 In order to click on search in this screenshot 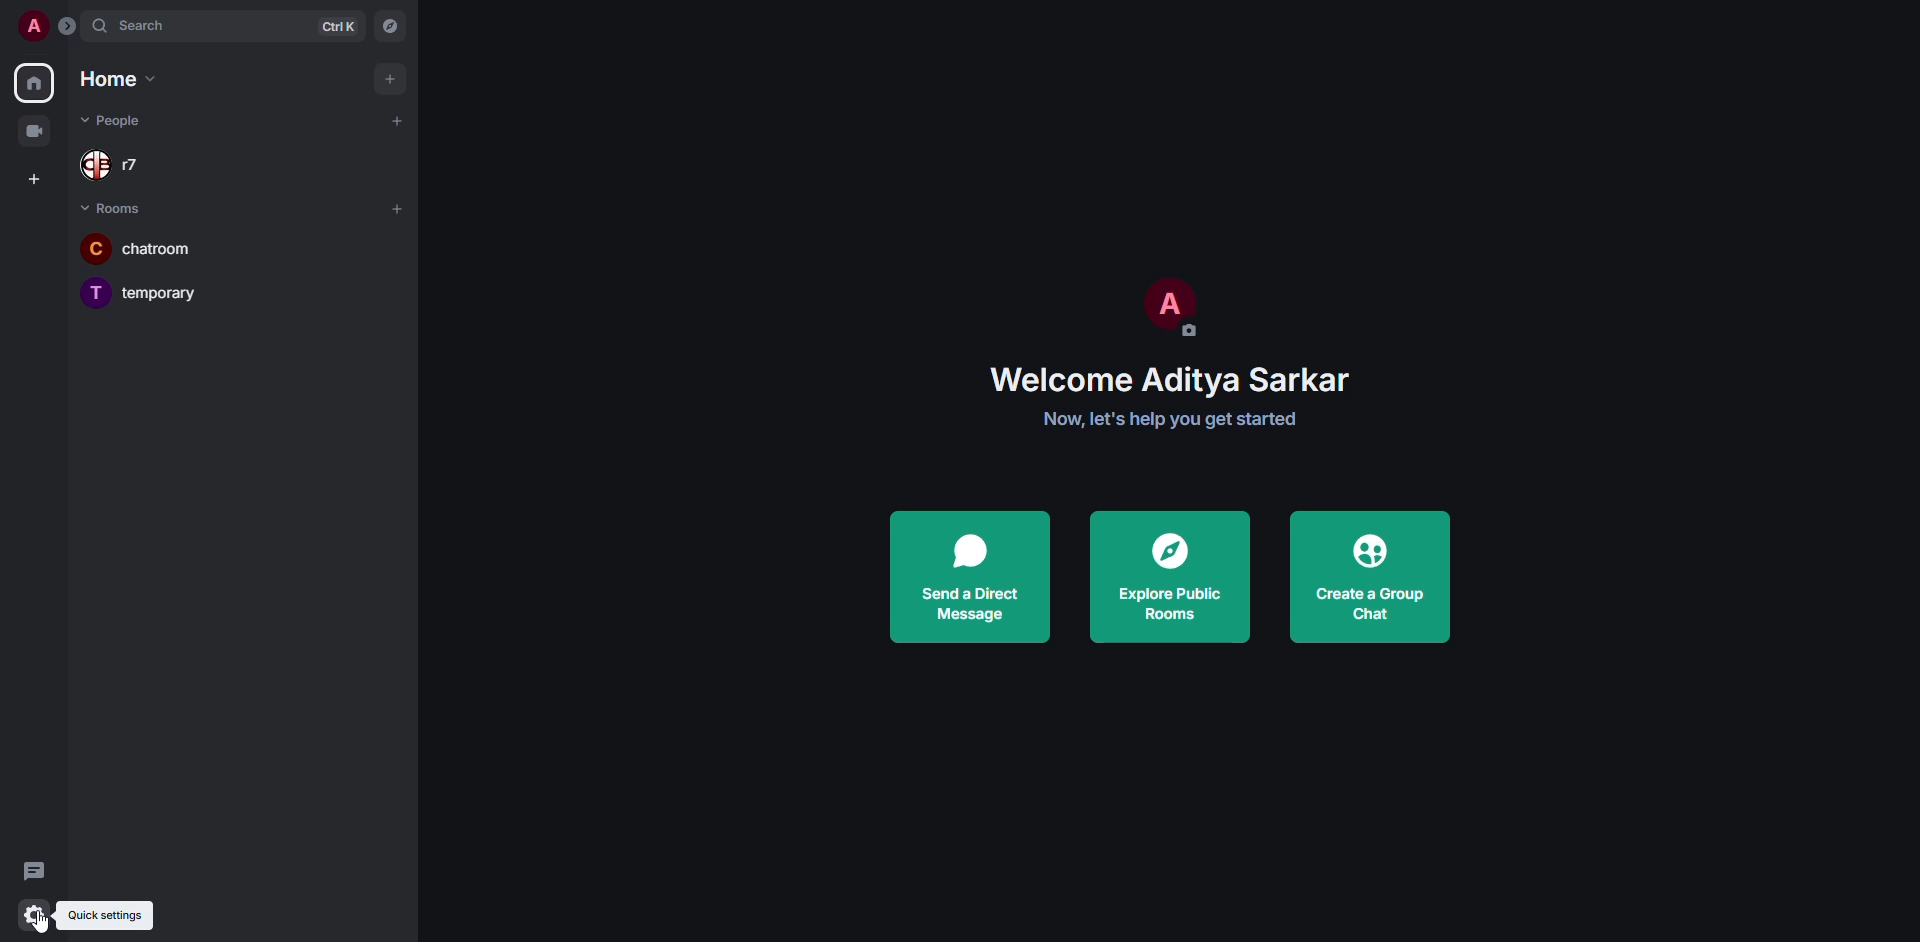, I will do `click(148, 26)`.